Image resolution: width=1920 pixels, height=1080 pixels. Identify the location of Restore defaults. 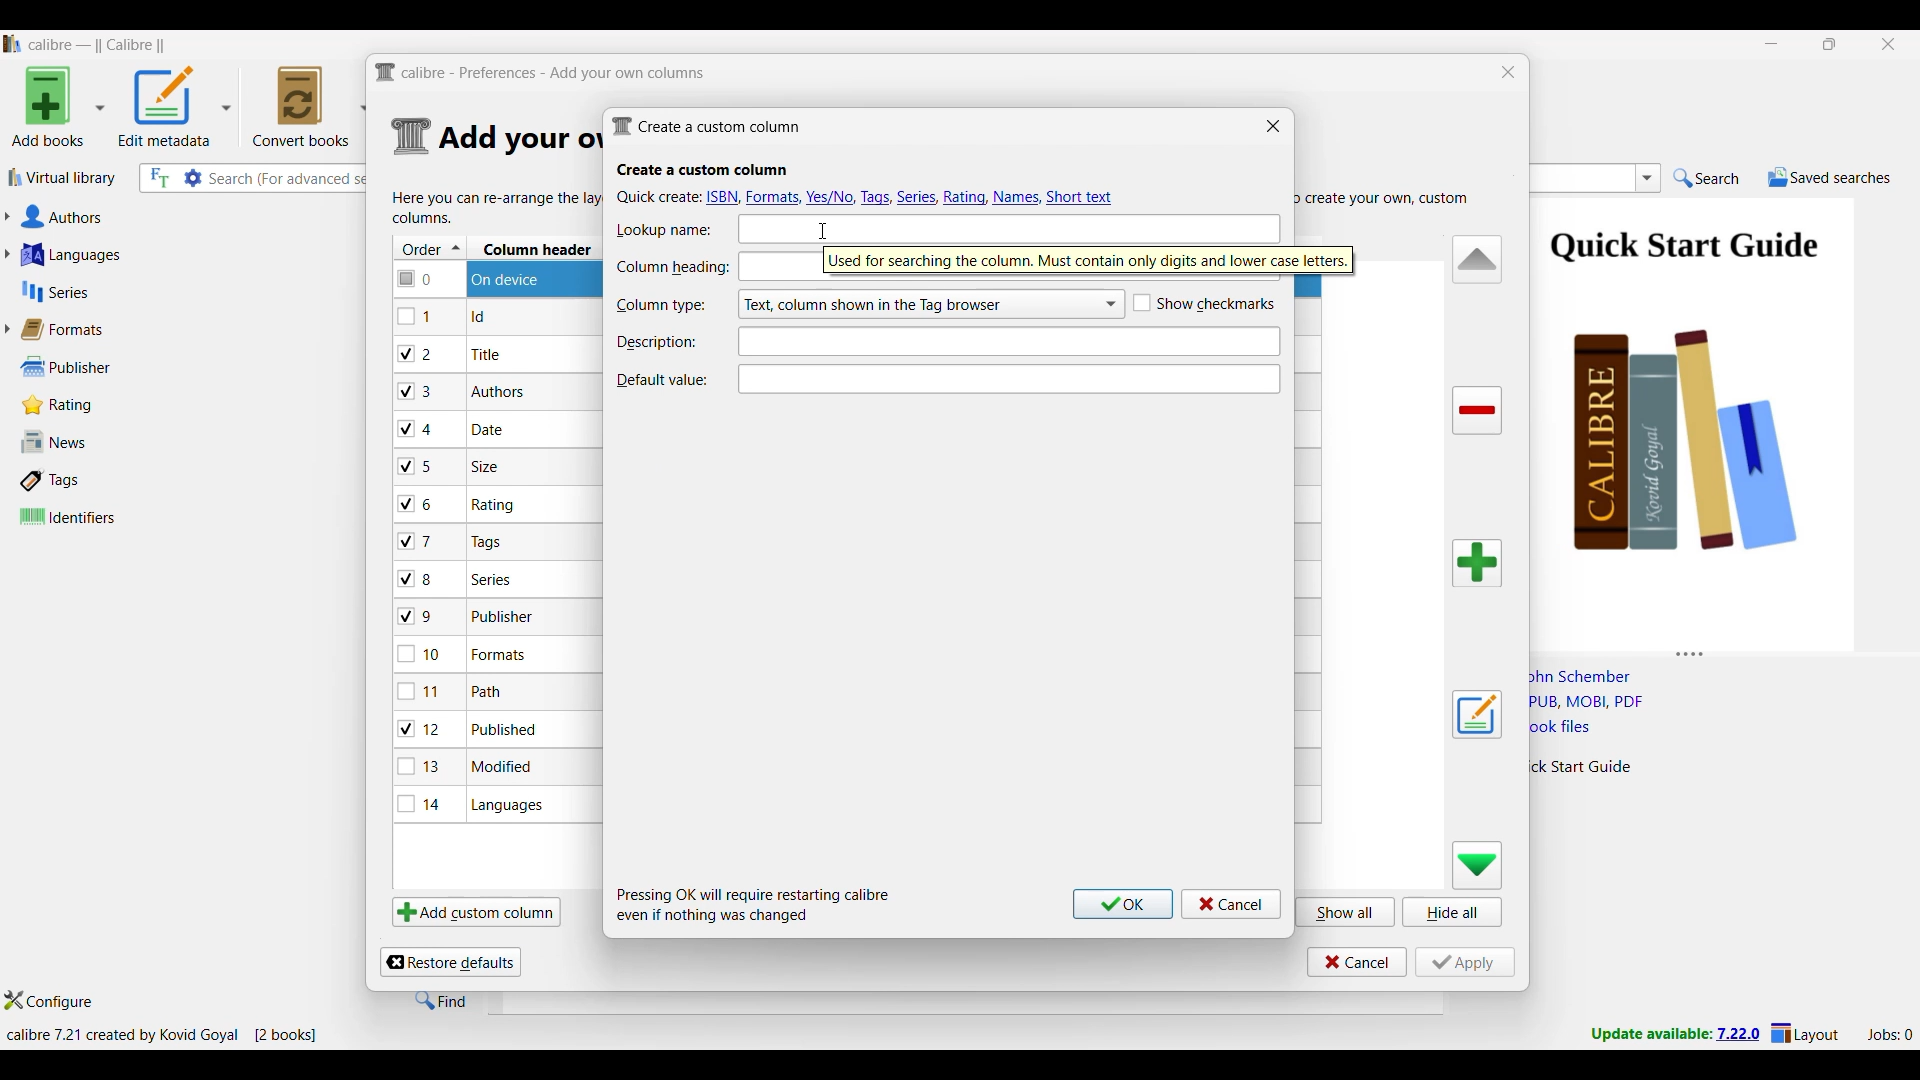
(450, 962).